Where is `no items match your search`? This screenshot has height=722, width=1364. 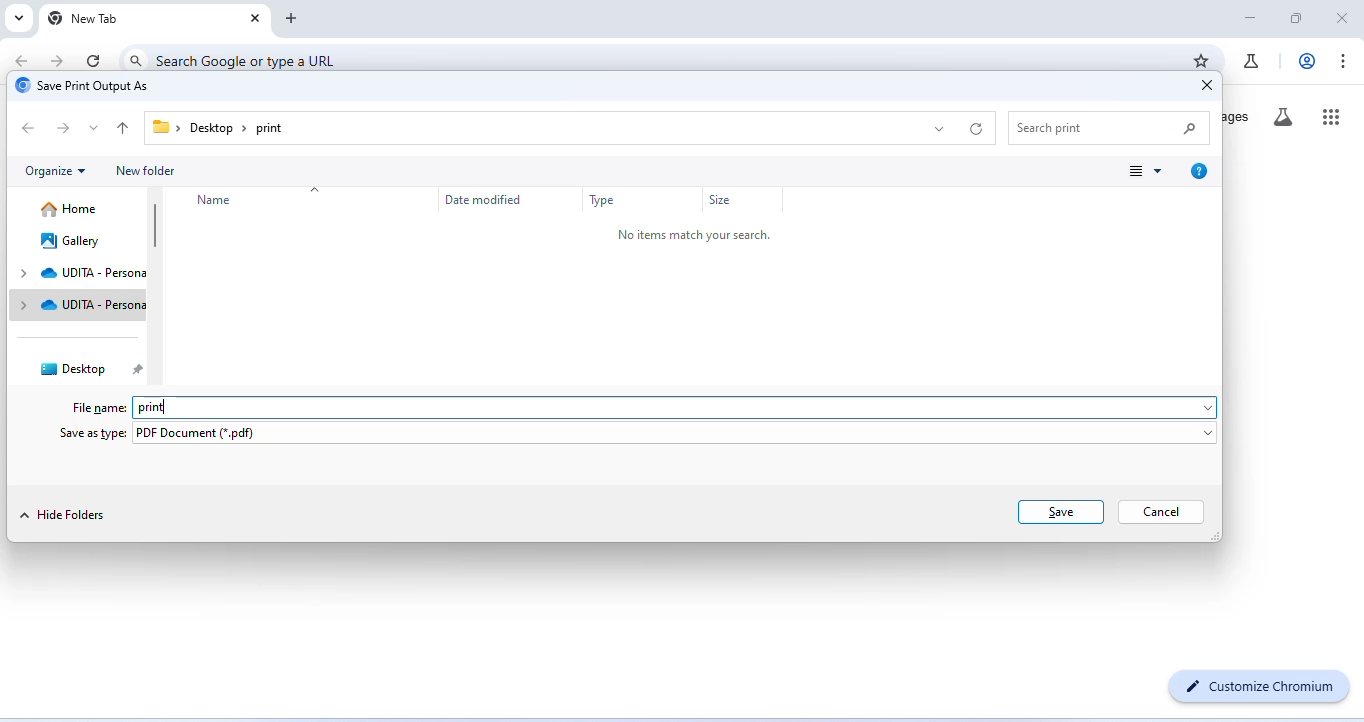 no items match your search is located at coordinates (714, 237).